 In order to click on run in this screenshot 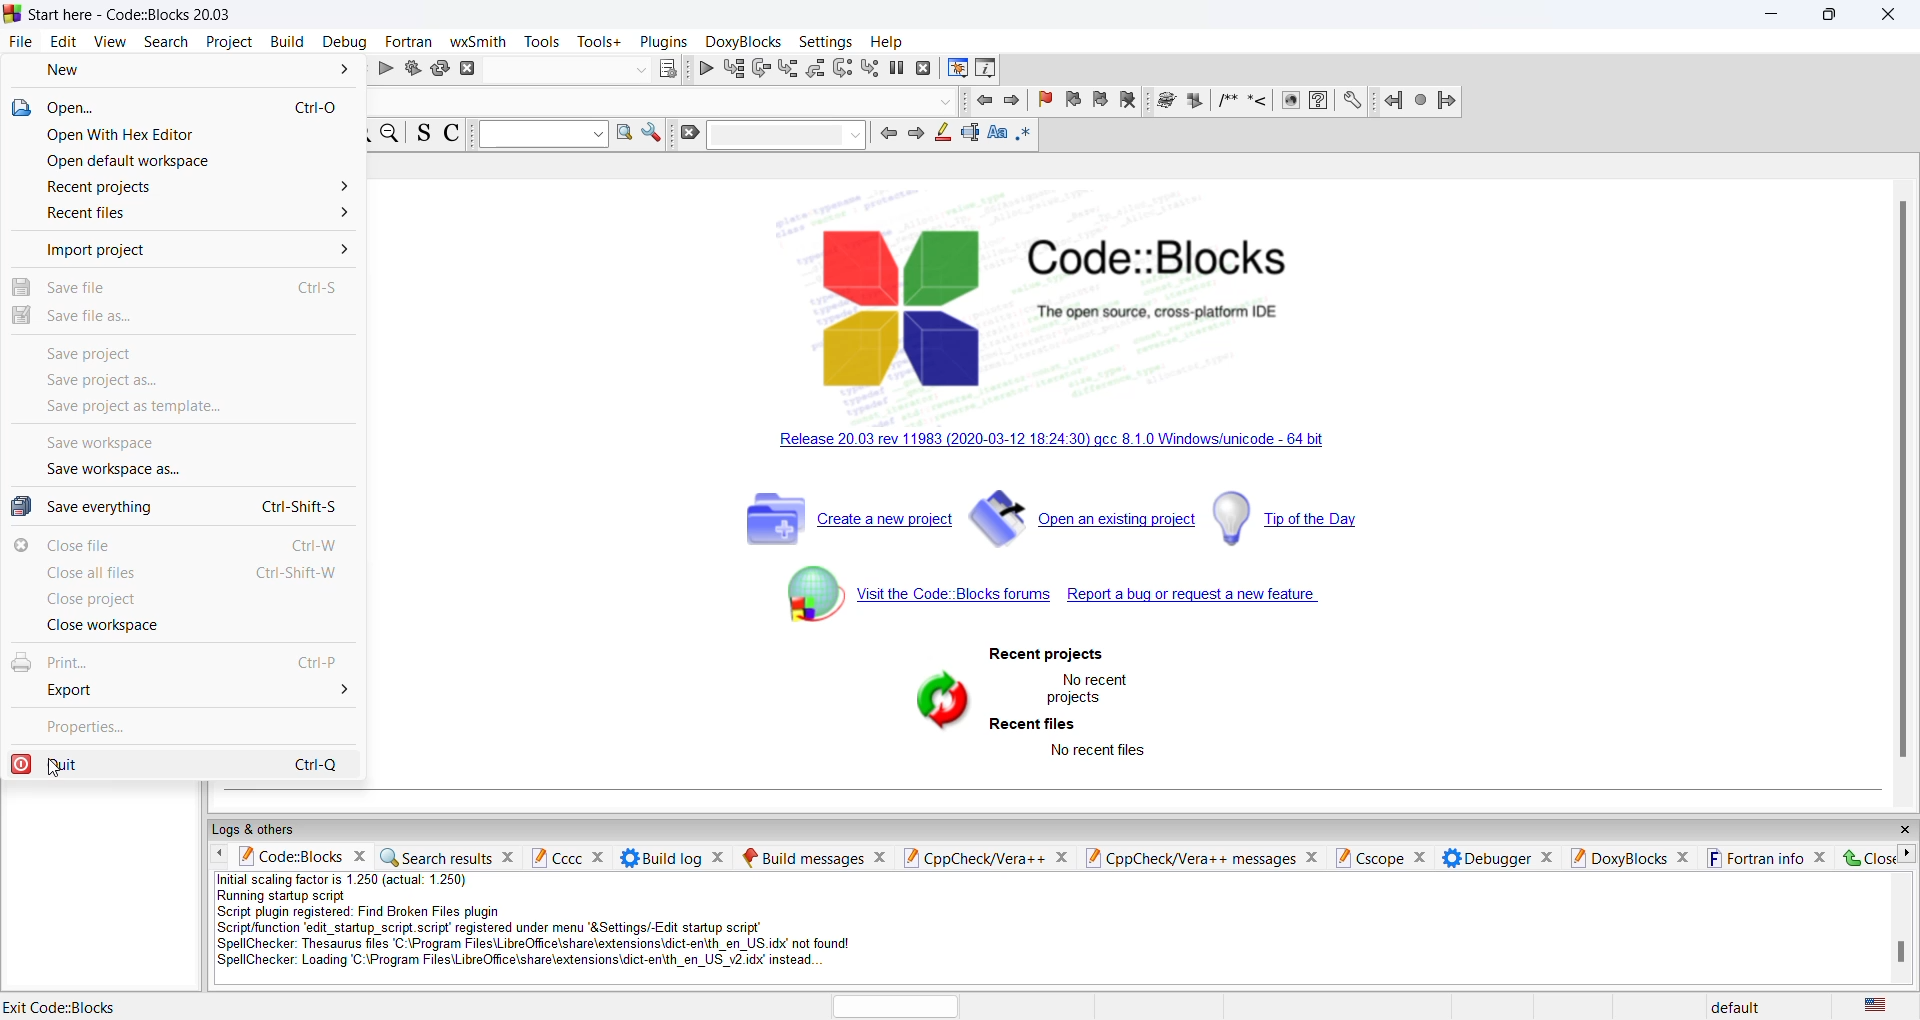, I will do `click(385, 68)`.